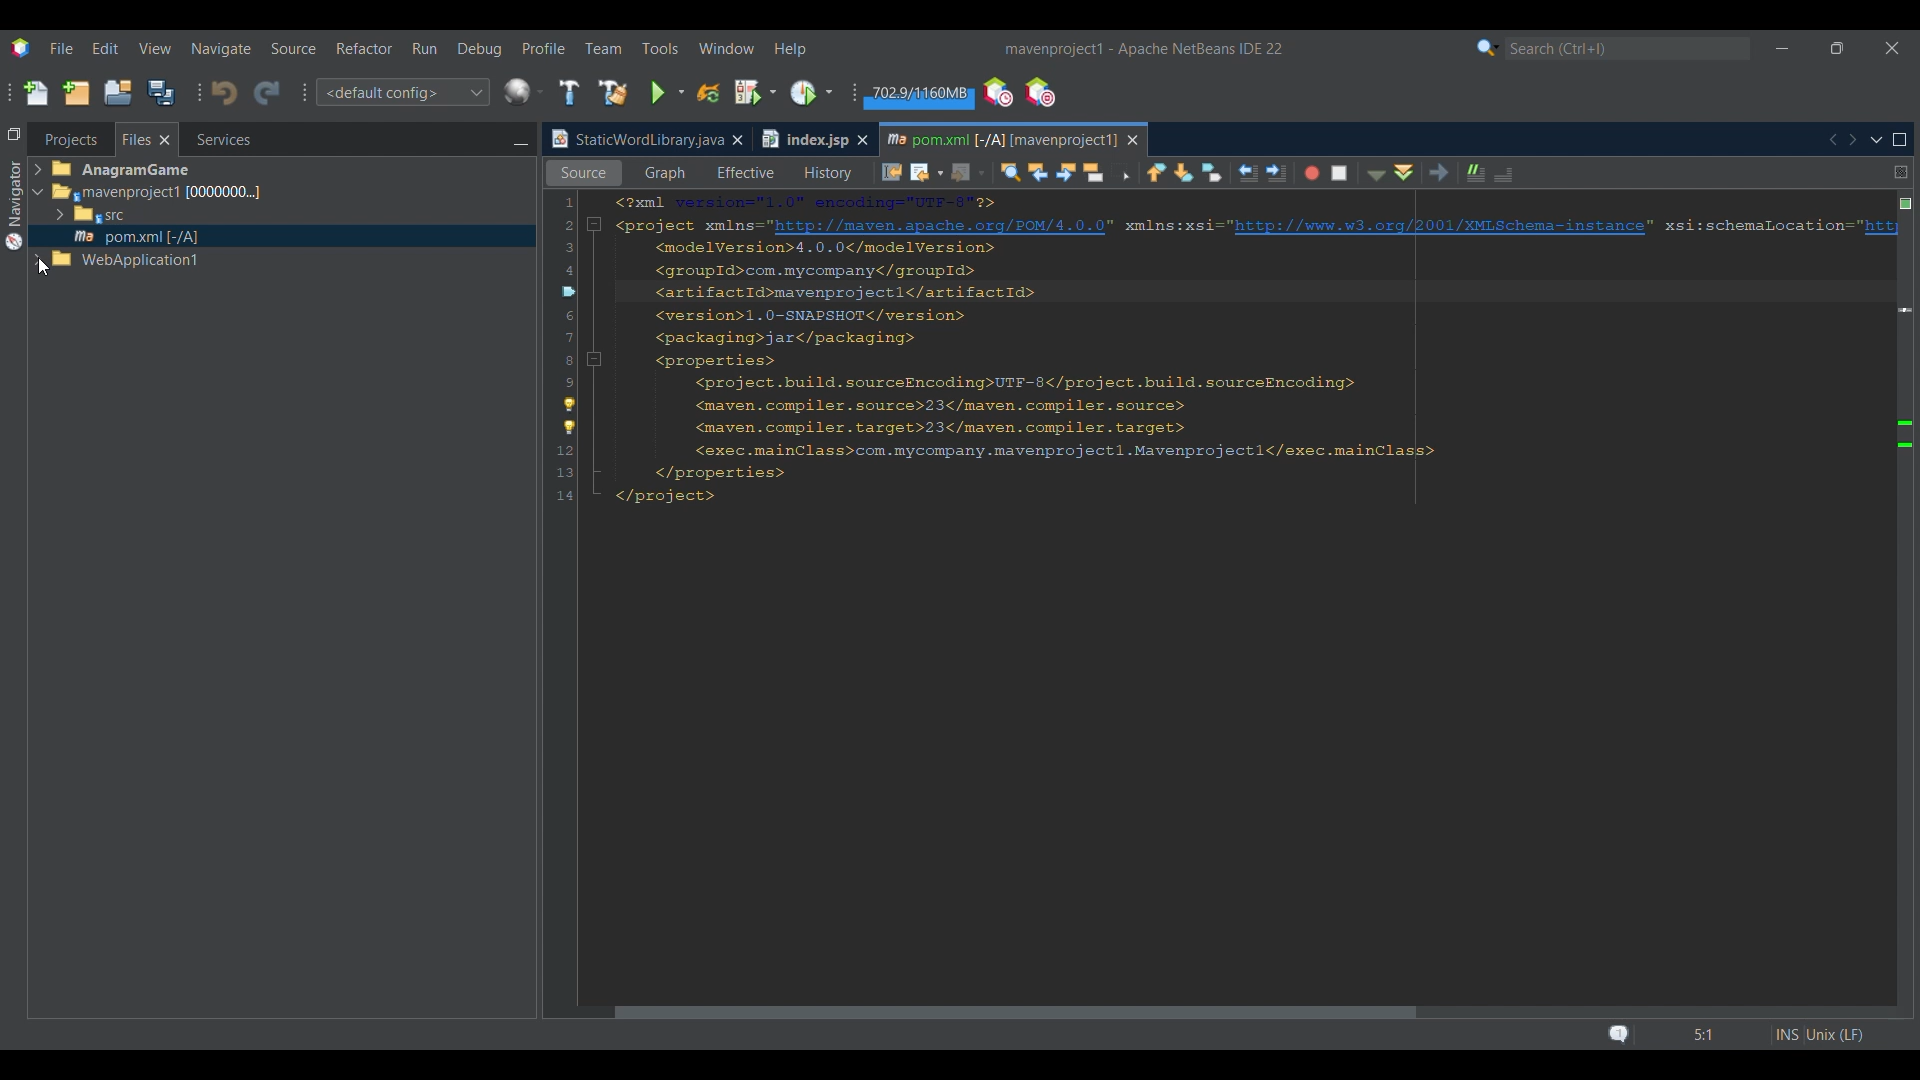  What do you see at coordinates (294, 49) in the screenshot?
I see `Source menu` at bounding box center [294, 49].